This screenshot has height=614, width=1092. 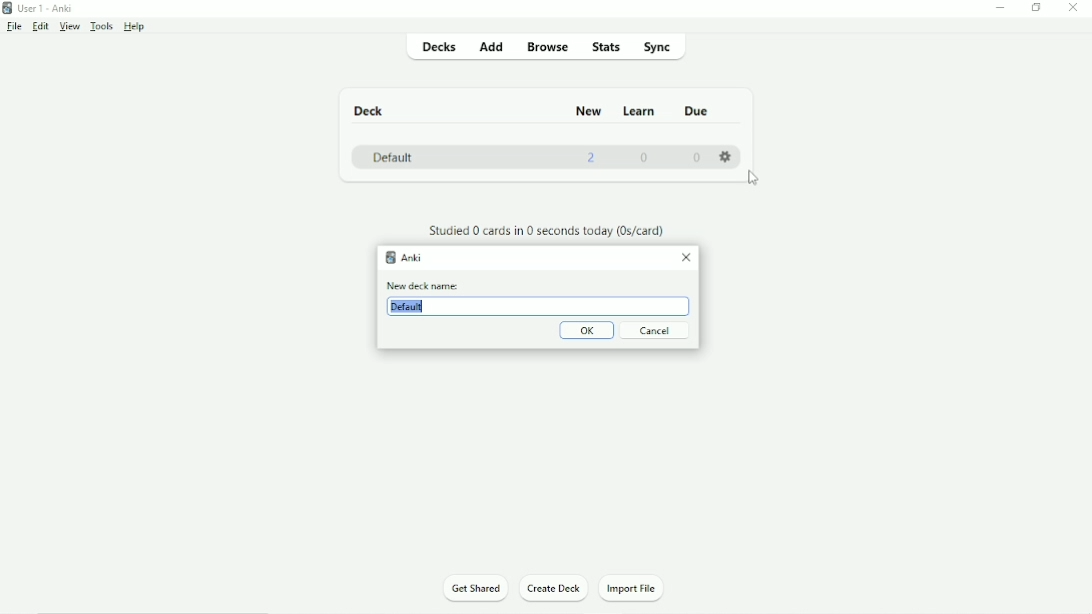 What do you see at coordinates (406, 307) in the screenshot?
I see `Default` at bounding box center [406, 307].